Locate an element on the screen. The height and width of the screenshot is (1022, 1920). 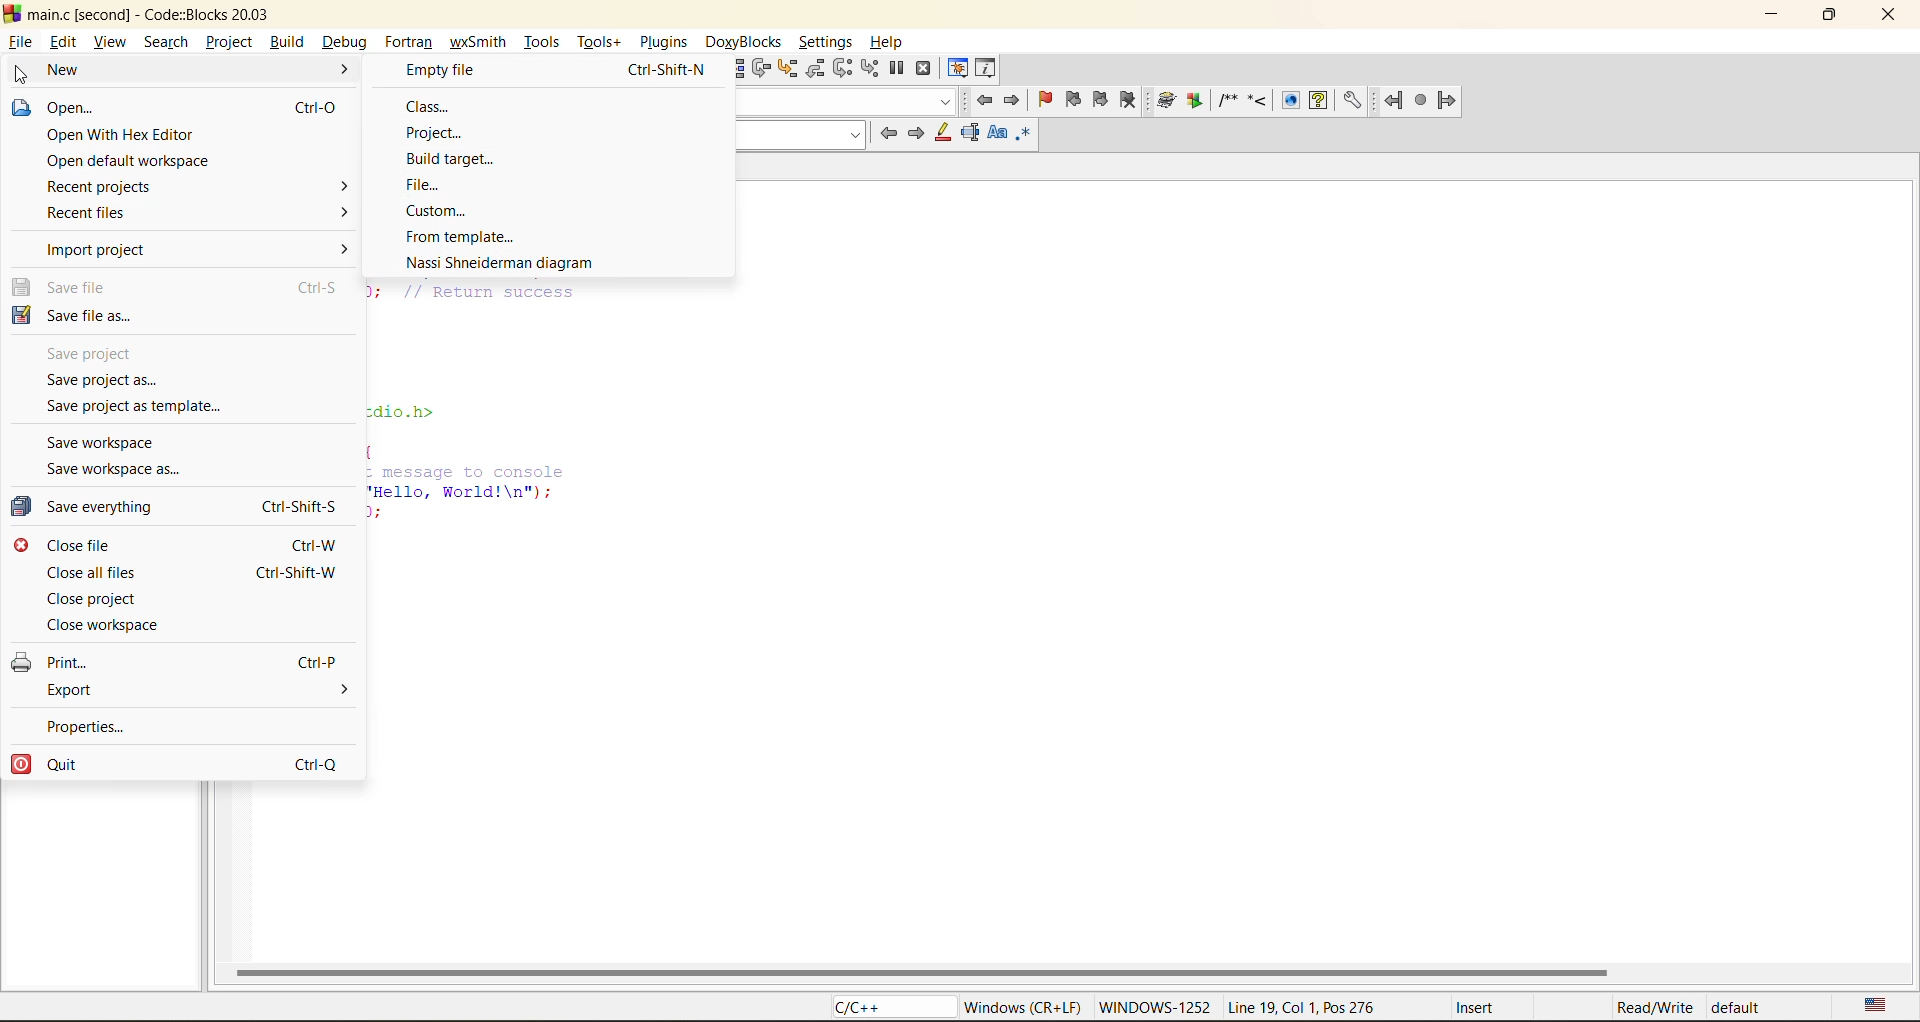
zdio.h> is located at coordinates (404, 409).